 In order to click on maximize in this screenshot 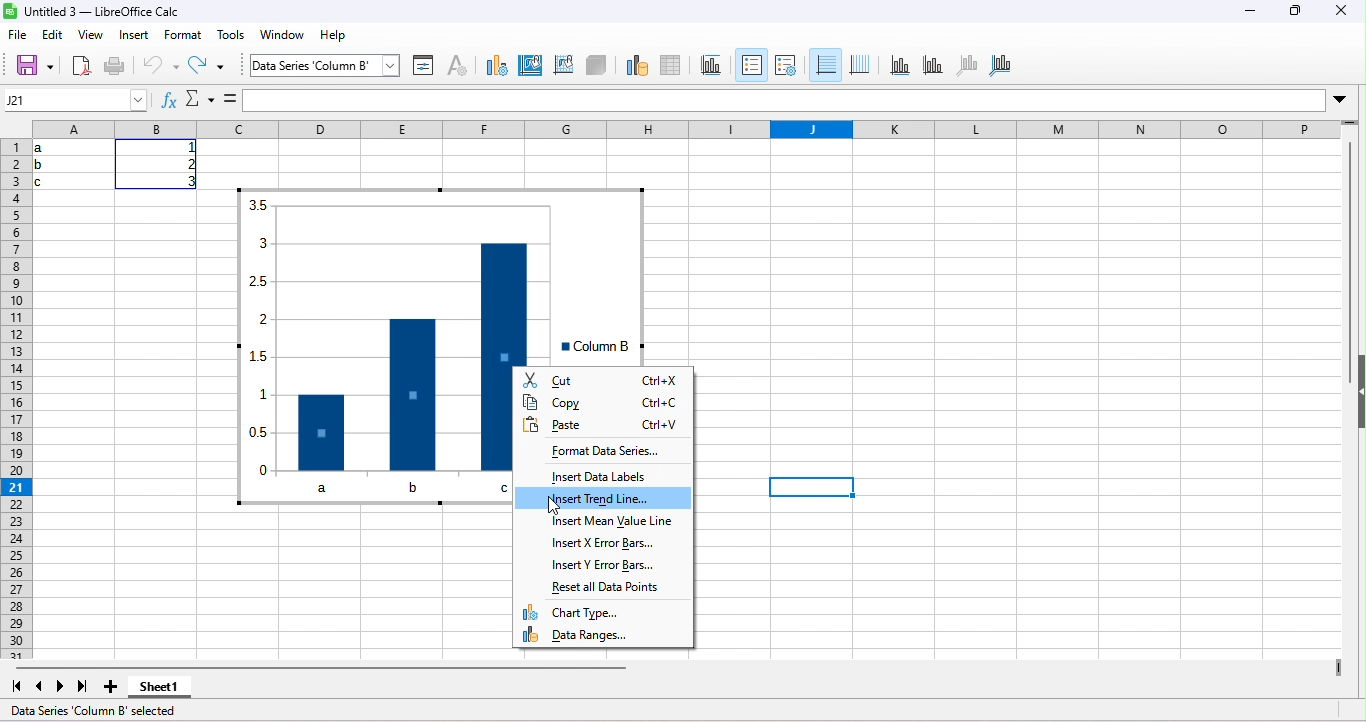, I will do `click(1294, 13)`.